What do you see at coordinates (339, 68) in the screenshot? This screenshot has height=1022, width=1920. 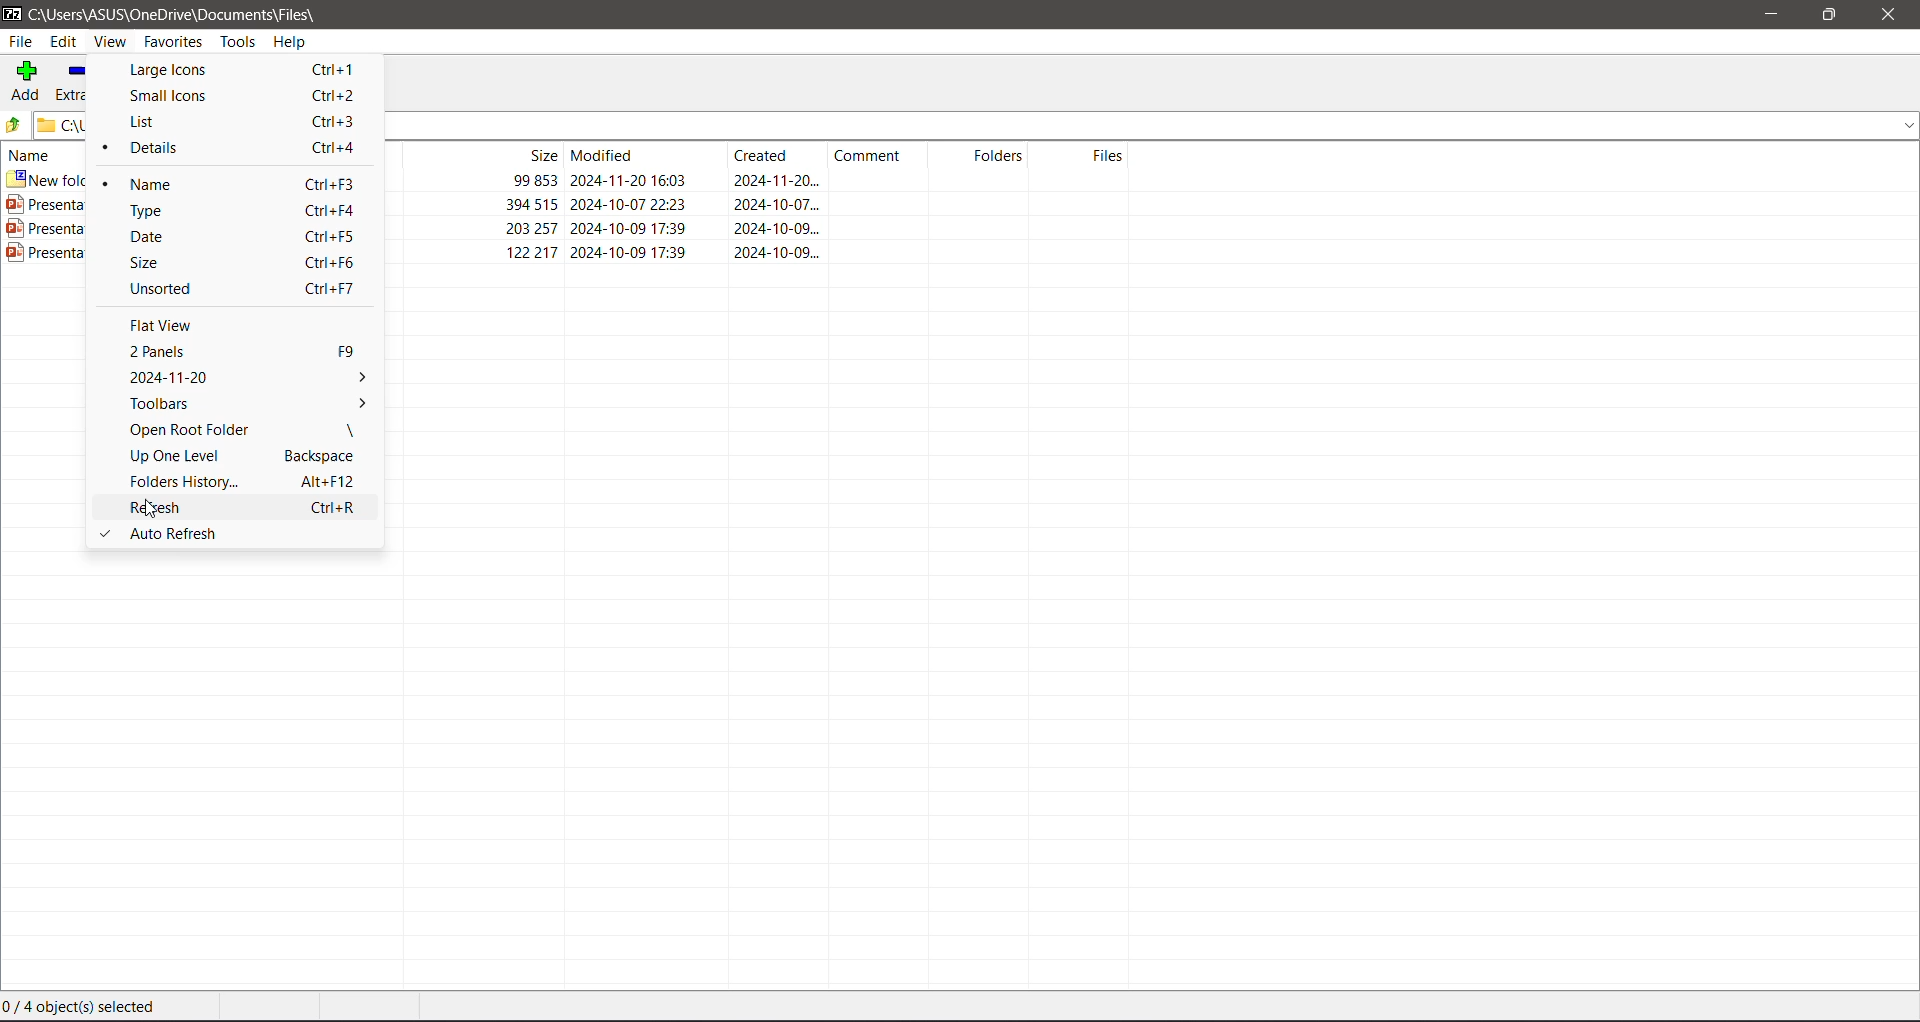 I see `Ctrl+1` at bounding box center [339, 68].